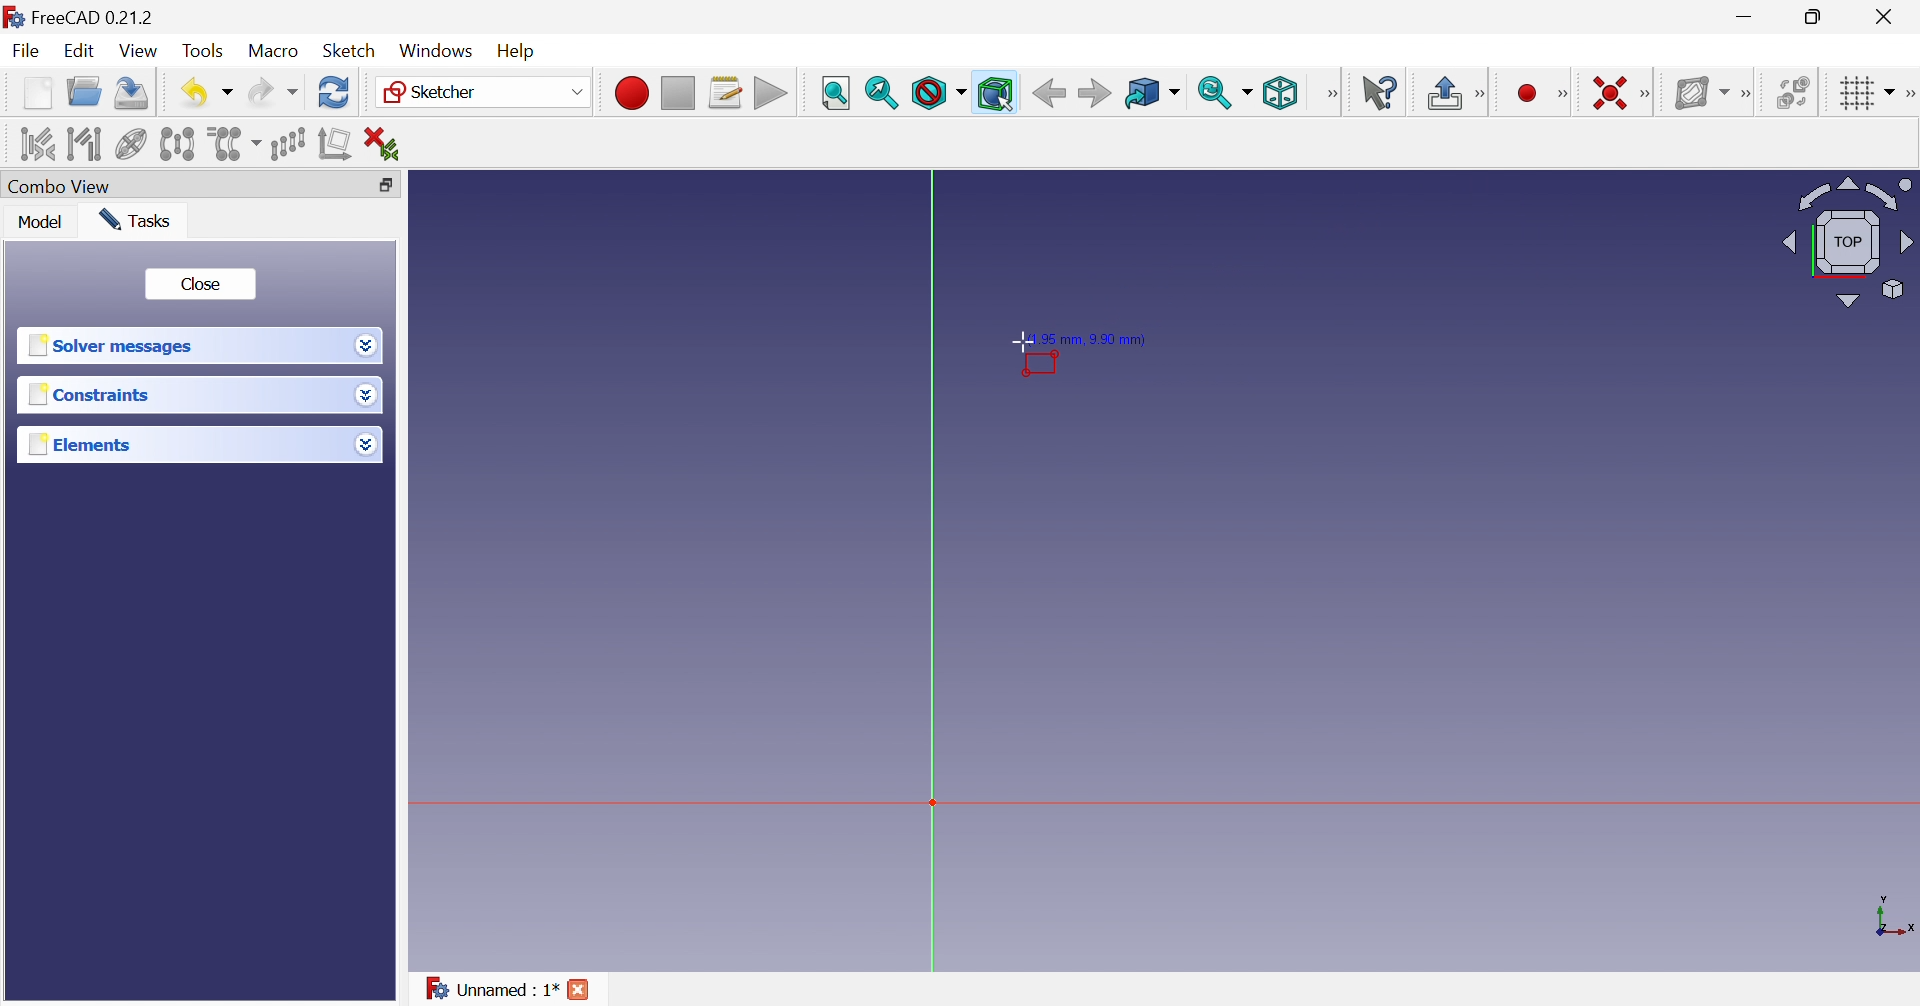  Describe the element at coordinates (726, 94) in the screenshot. I see `Macros...` at that location.